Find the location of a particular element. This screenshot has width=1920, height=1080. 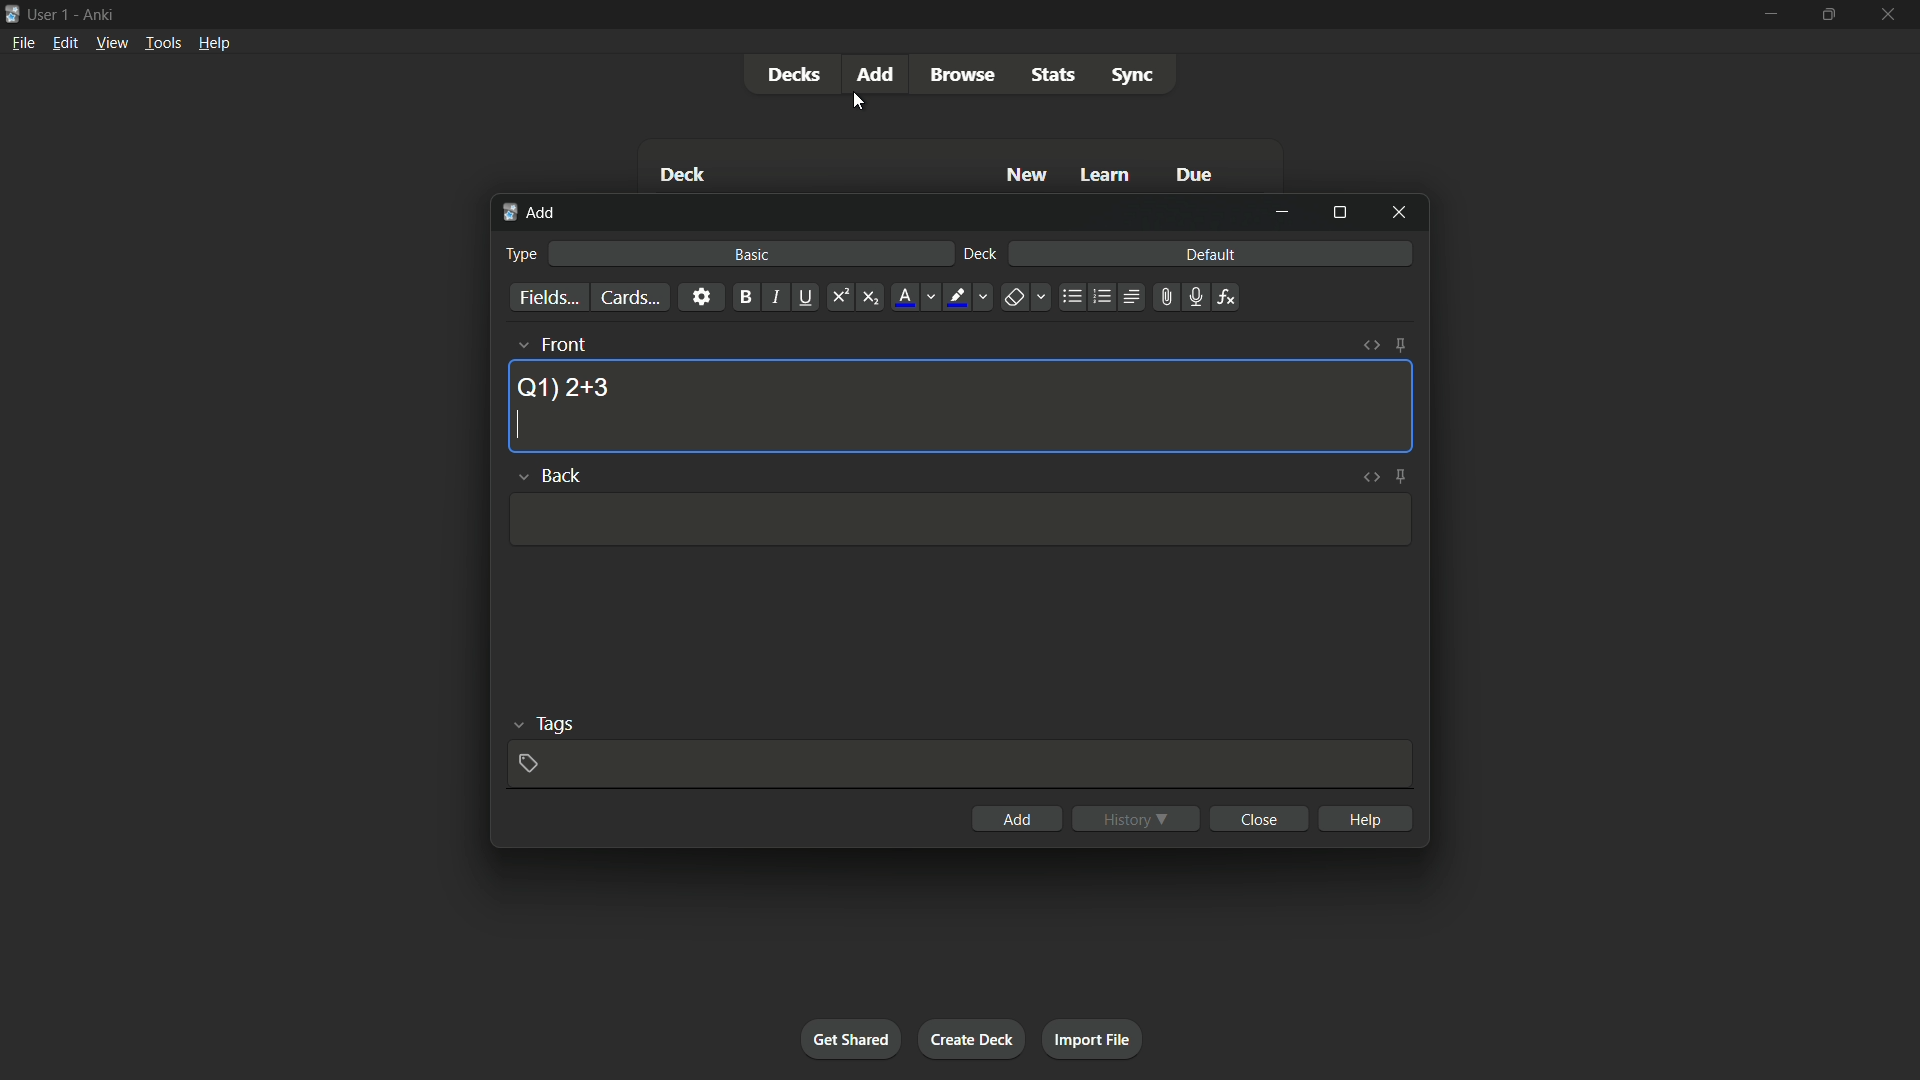

help is located at coordinates (1368, 818).